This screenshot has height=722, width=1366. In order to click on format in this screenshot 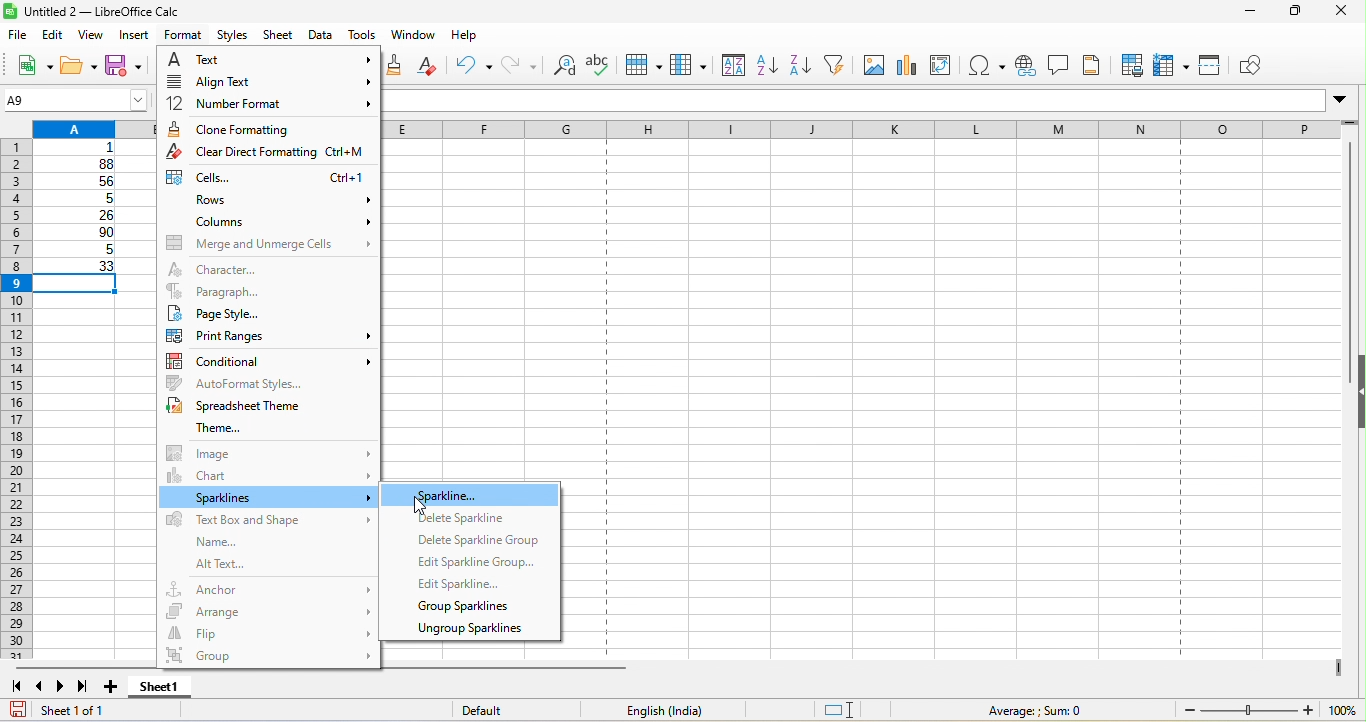, I will do `click(181, 36)`.